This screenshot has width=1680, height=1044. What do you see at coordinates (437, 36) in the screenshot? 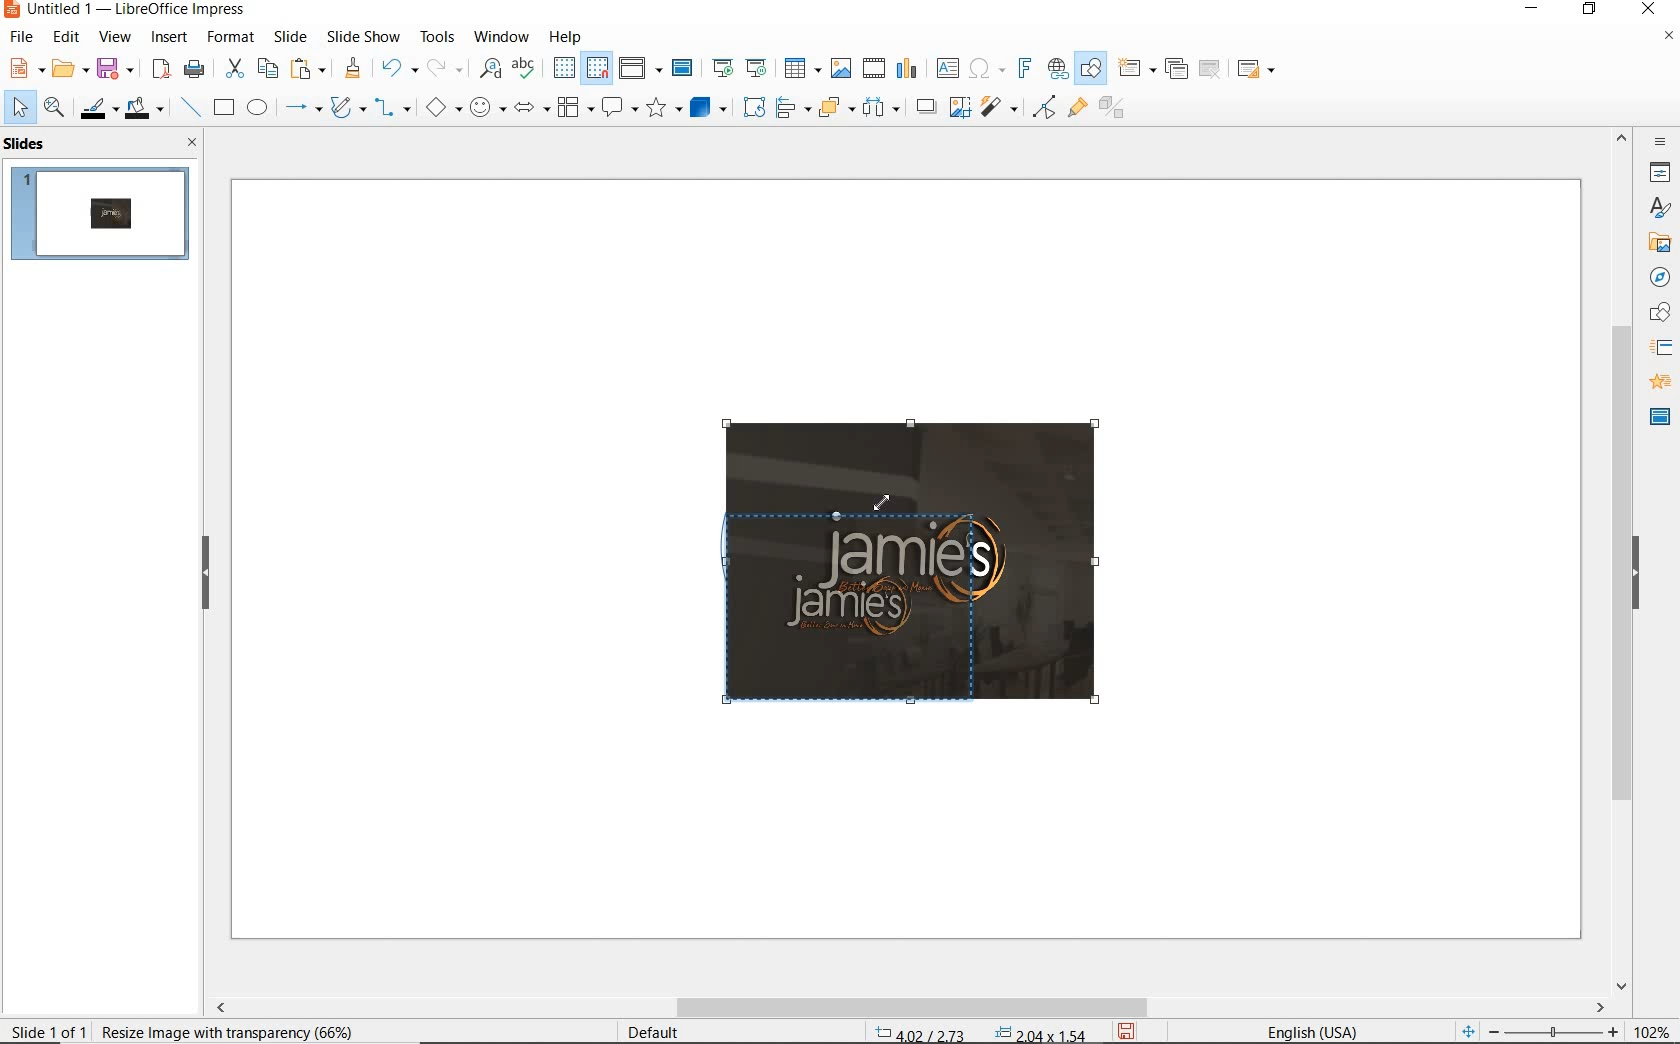
I see `tools` at bounding box center [437, 36].